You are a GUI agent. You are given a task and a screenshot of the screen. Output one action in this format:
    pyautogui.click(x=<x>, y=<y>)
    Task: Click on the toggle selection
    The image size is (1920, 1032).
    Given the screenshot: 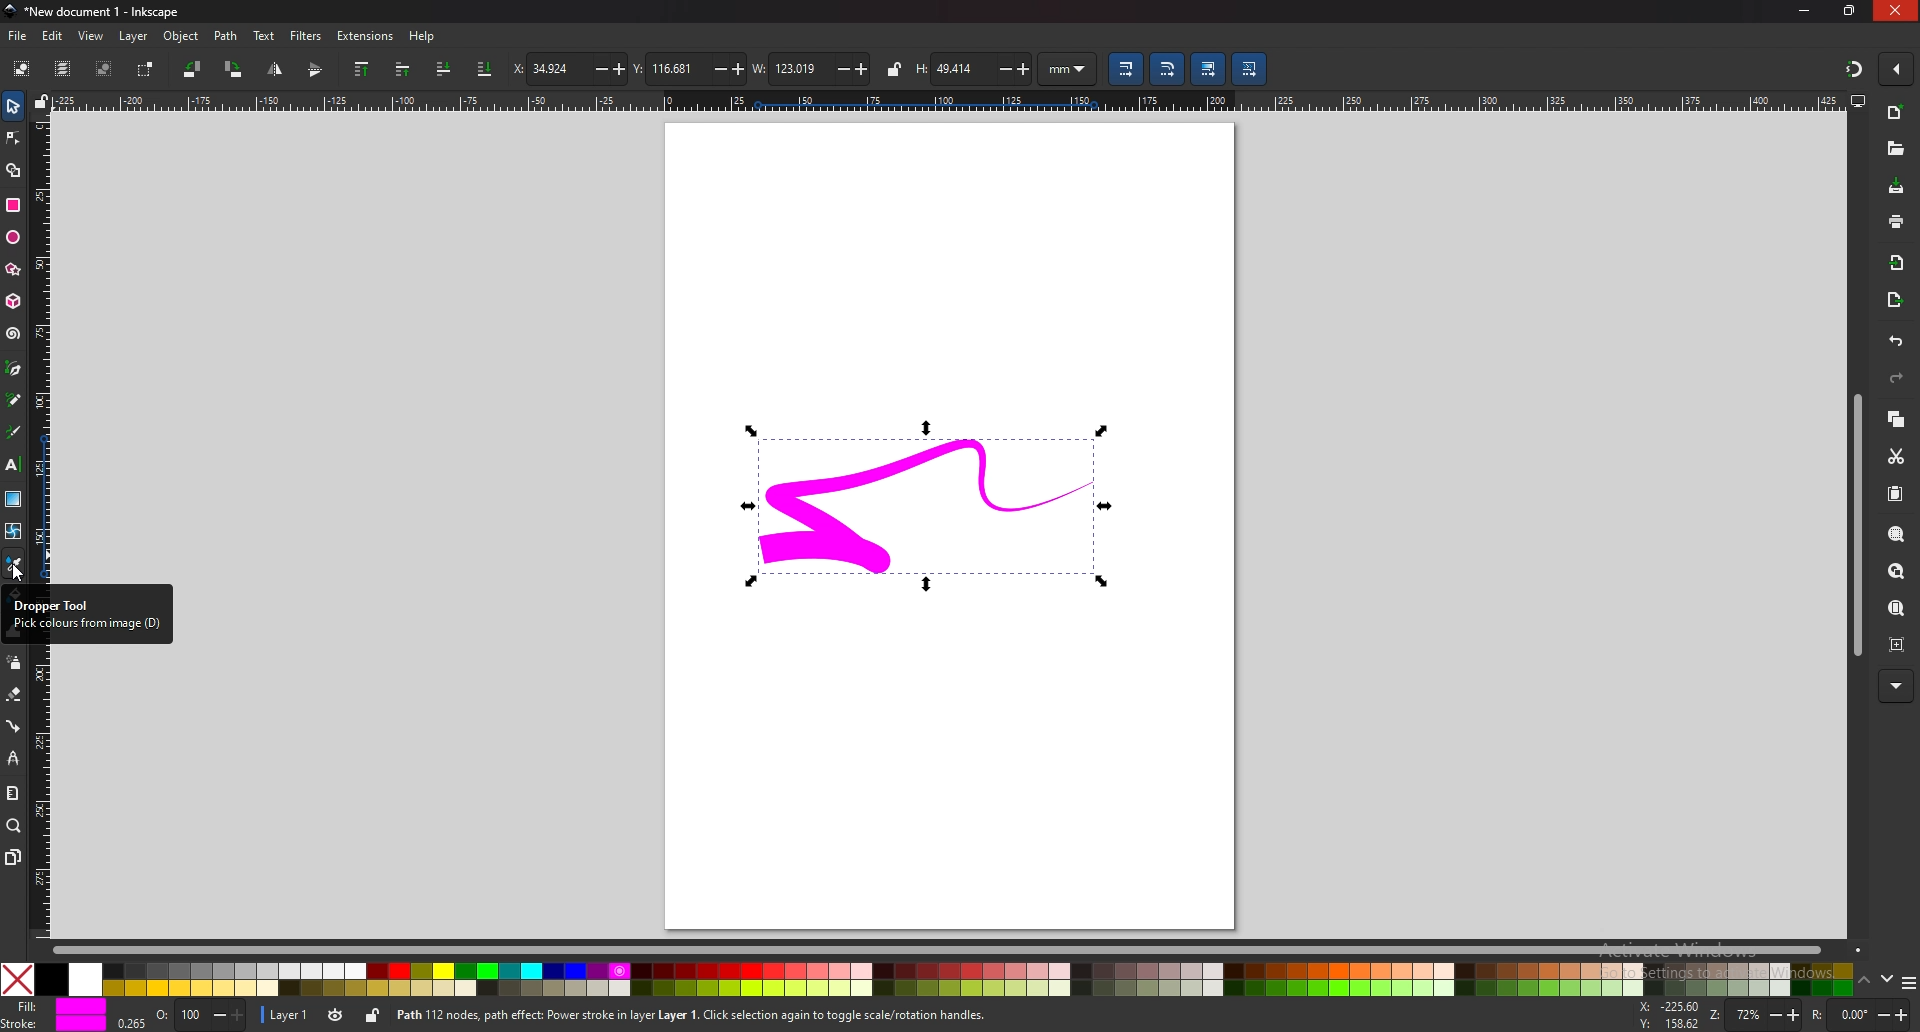 What is the action you would take?
    pyautogui.click(x=148, y=69)
    